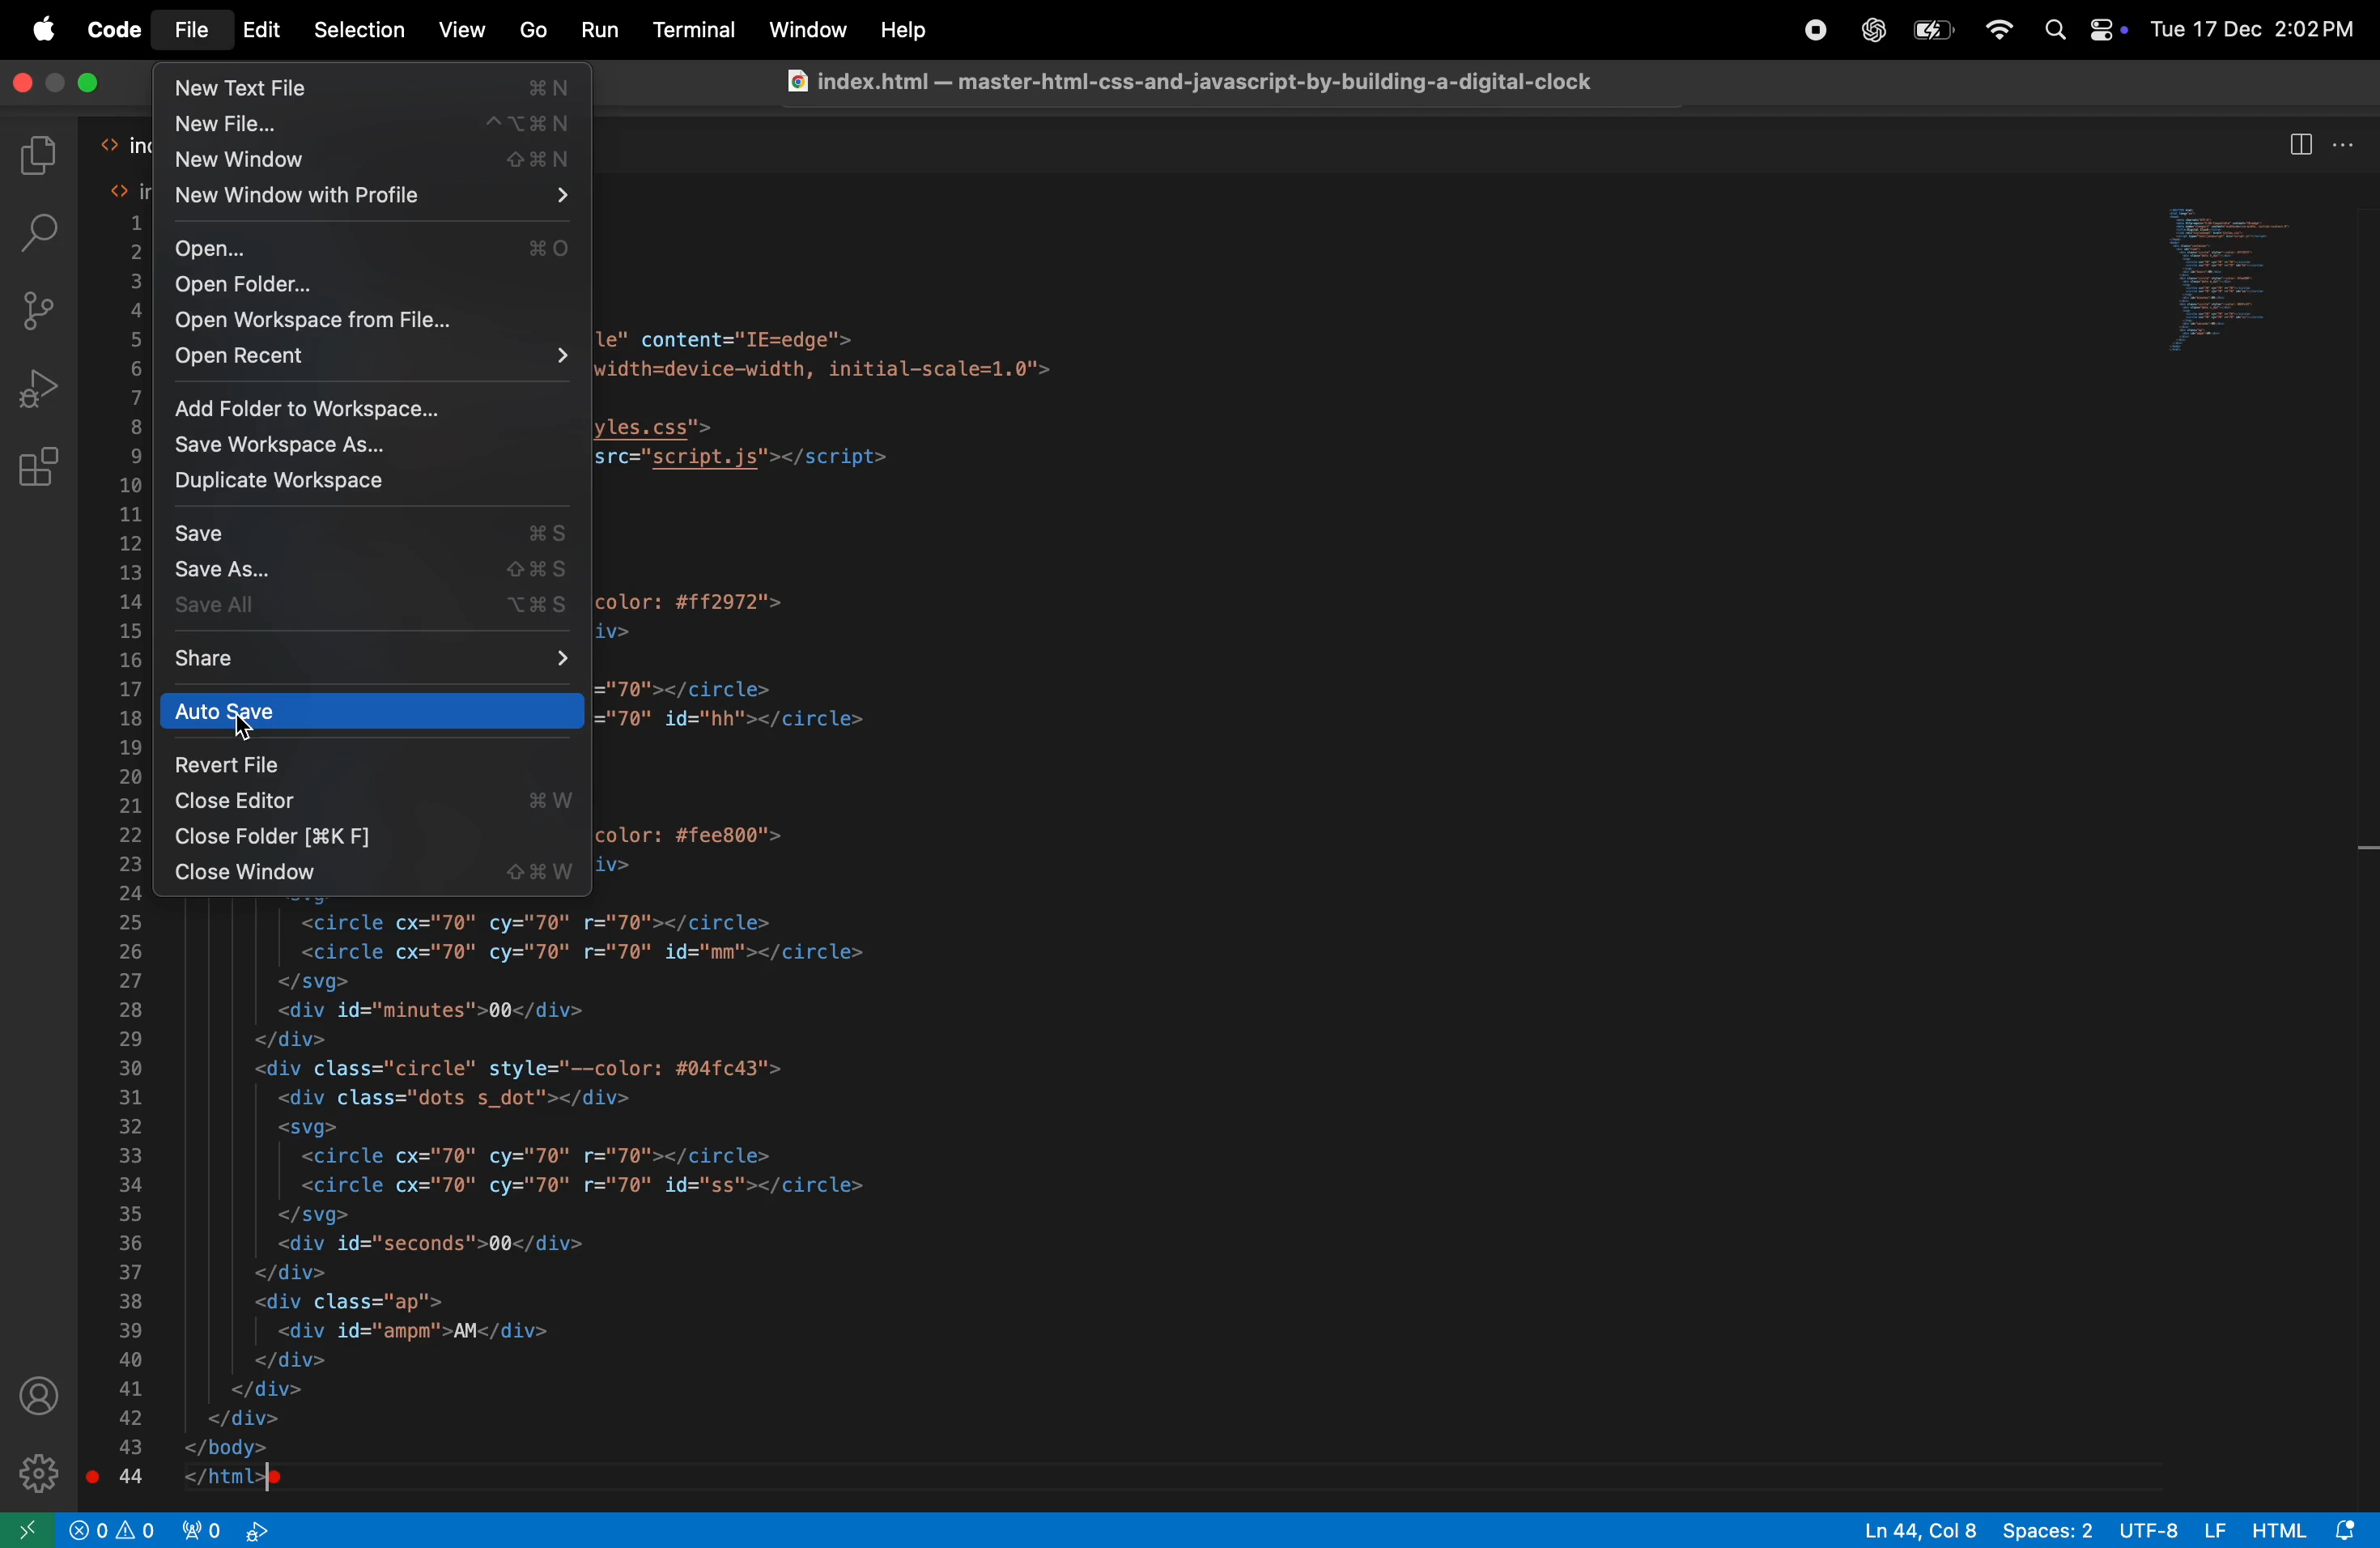  I want to click on port, so click(203, 1529).